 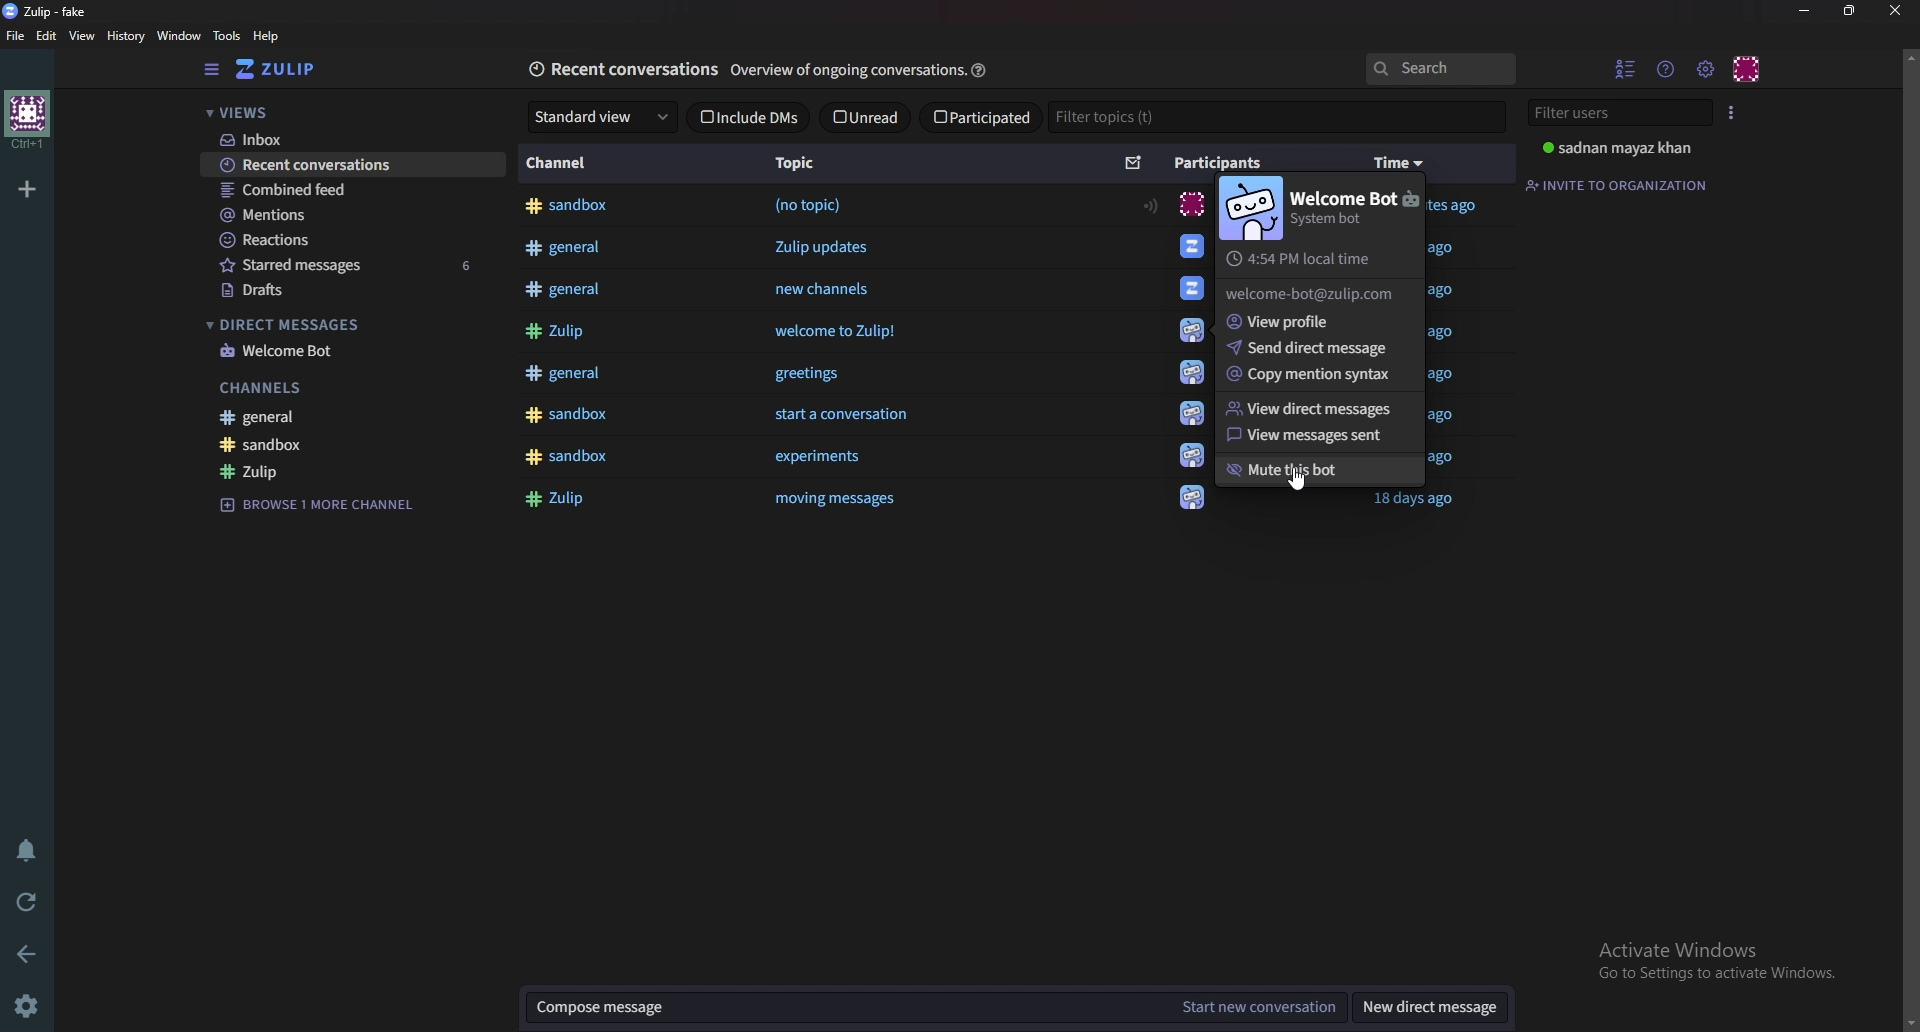 I want to click on Local time, so click(x=1309, y=260).